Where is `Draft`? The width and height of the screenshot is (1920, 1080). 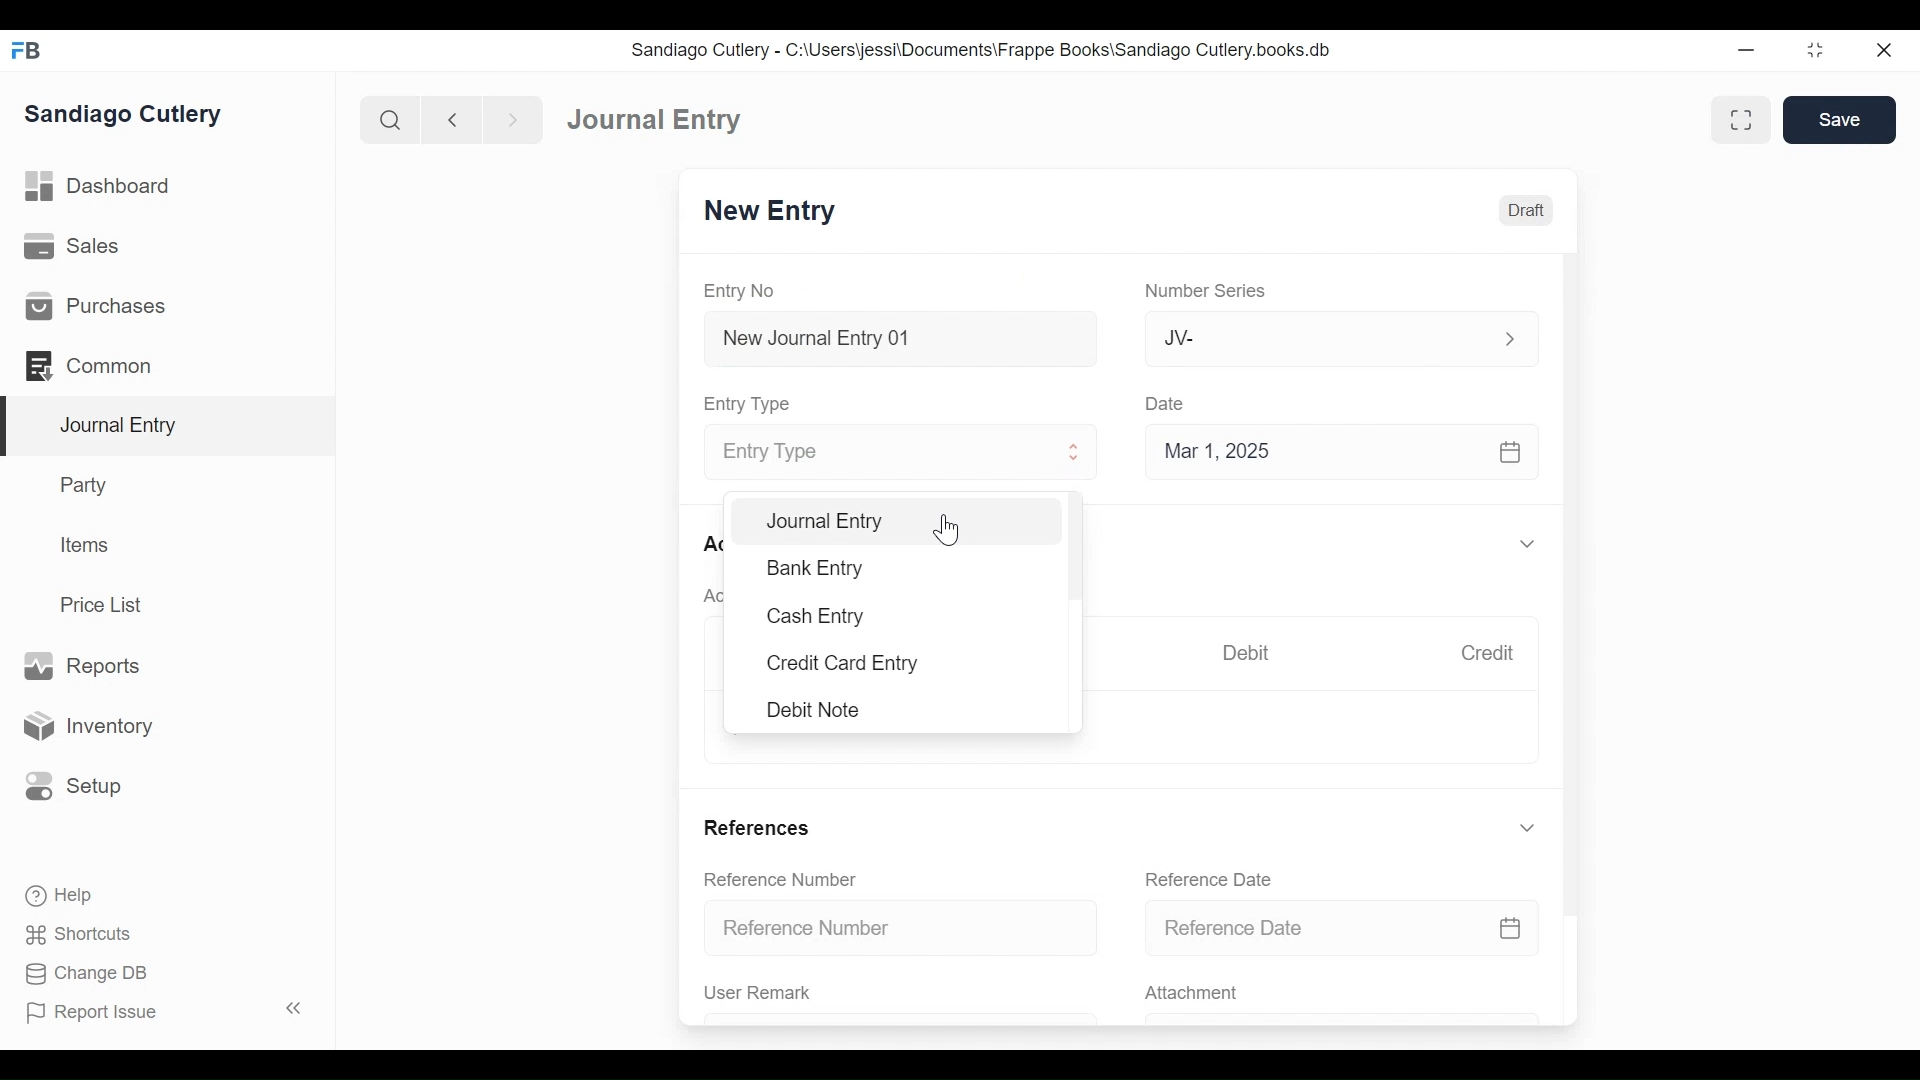
Draft is located at coordinates (1523, 210).